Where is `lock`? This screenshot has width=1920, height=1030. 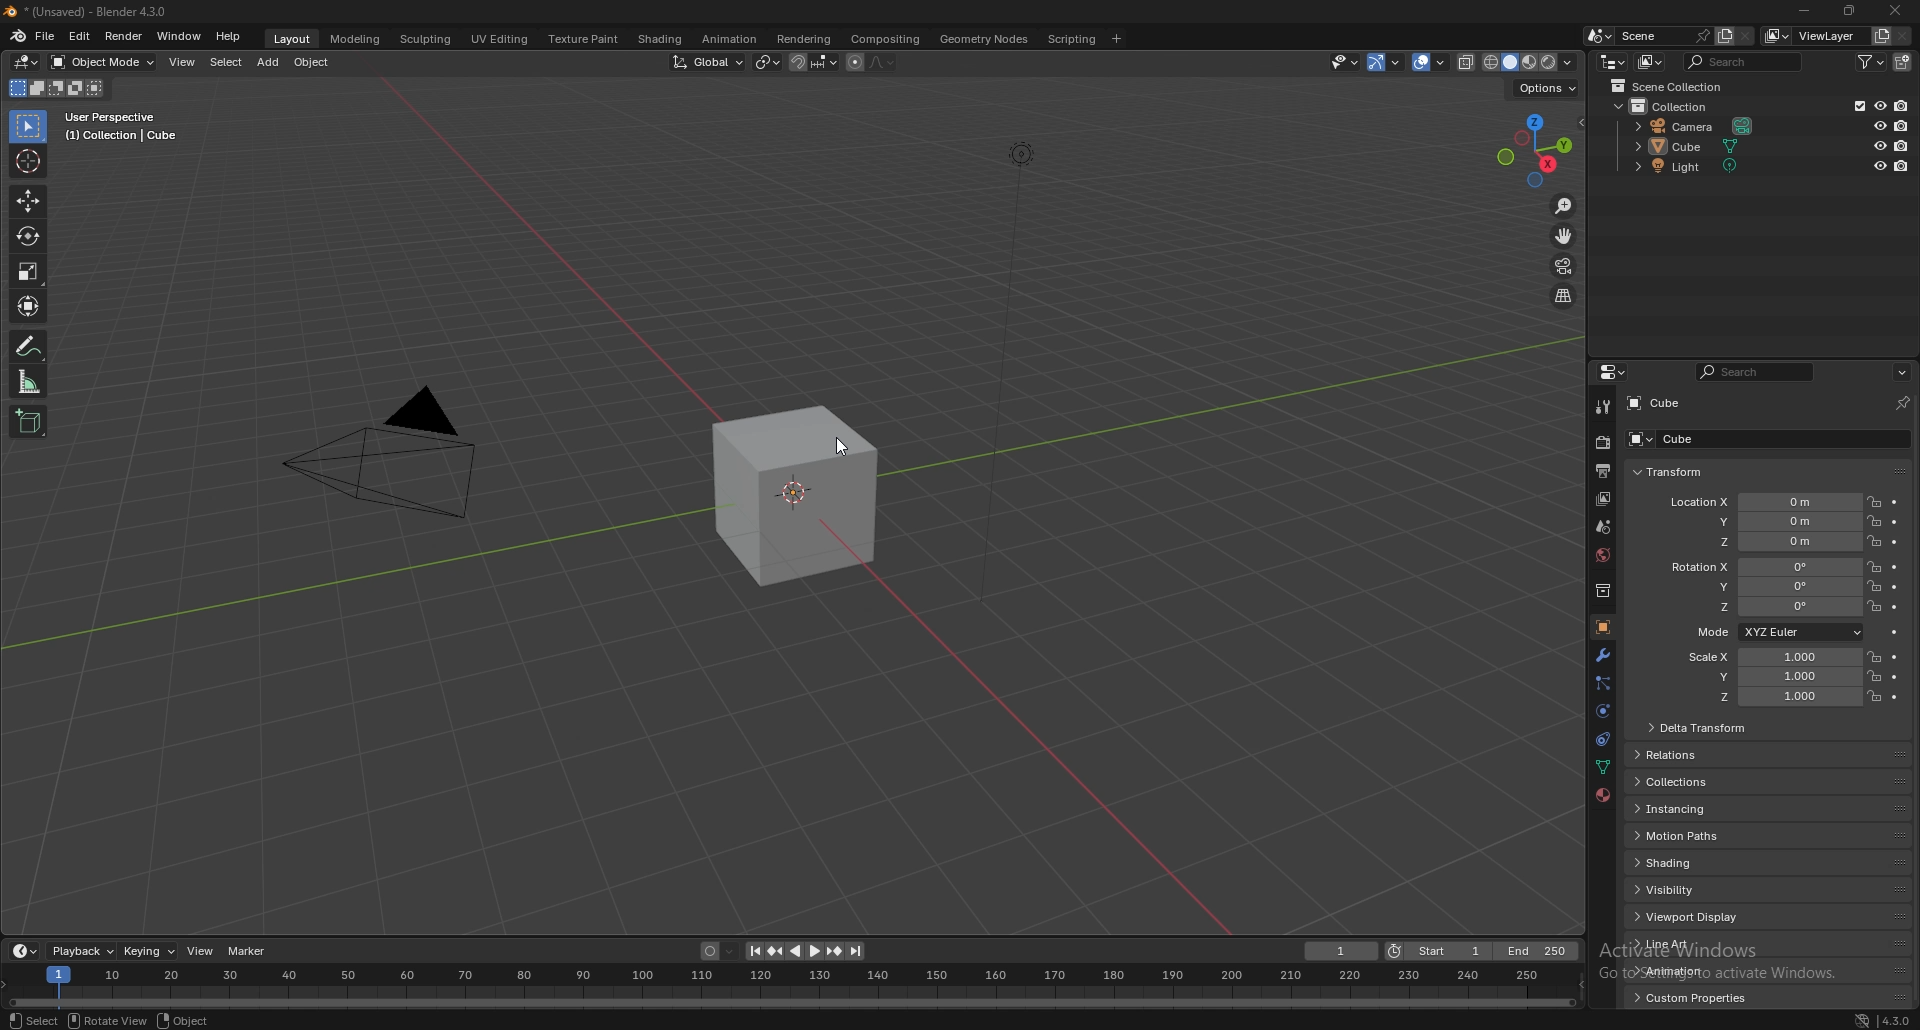 lock is located at coordinates (1873, 541).